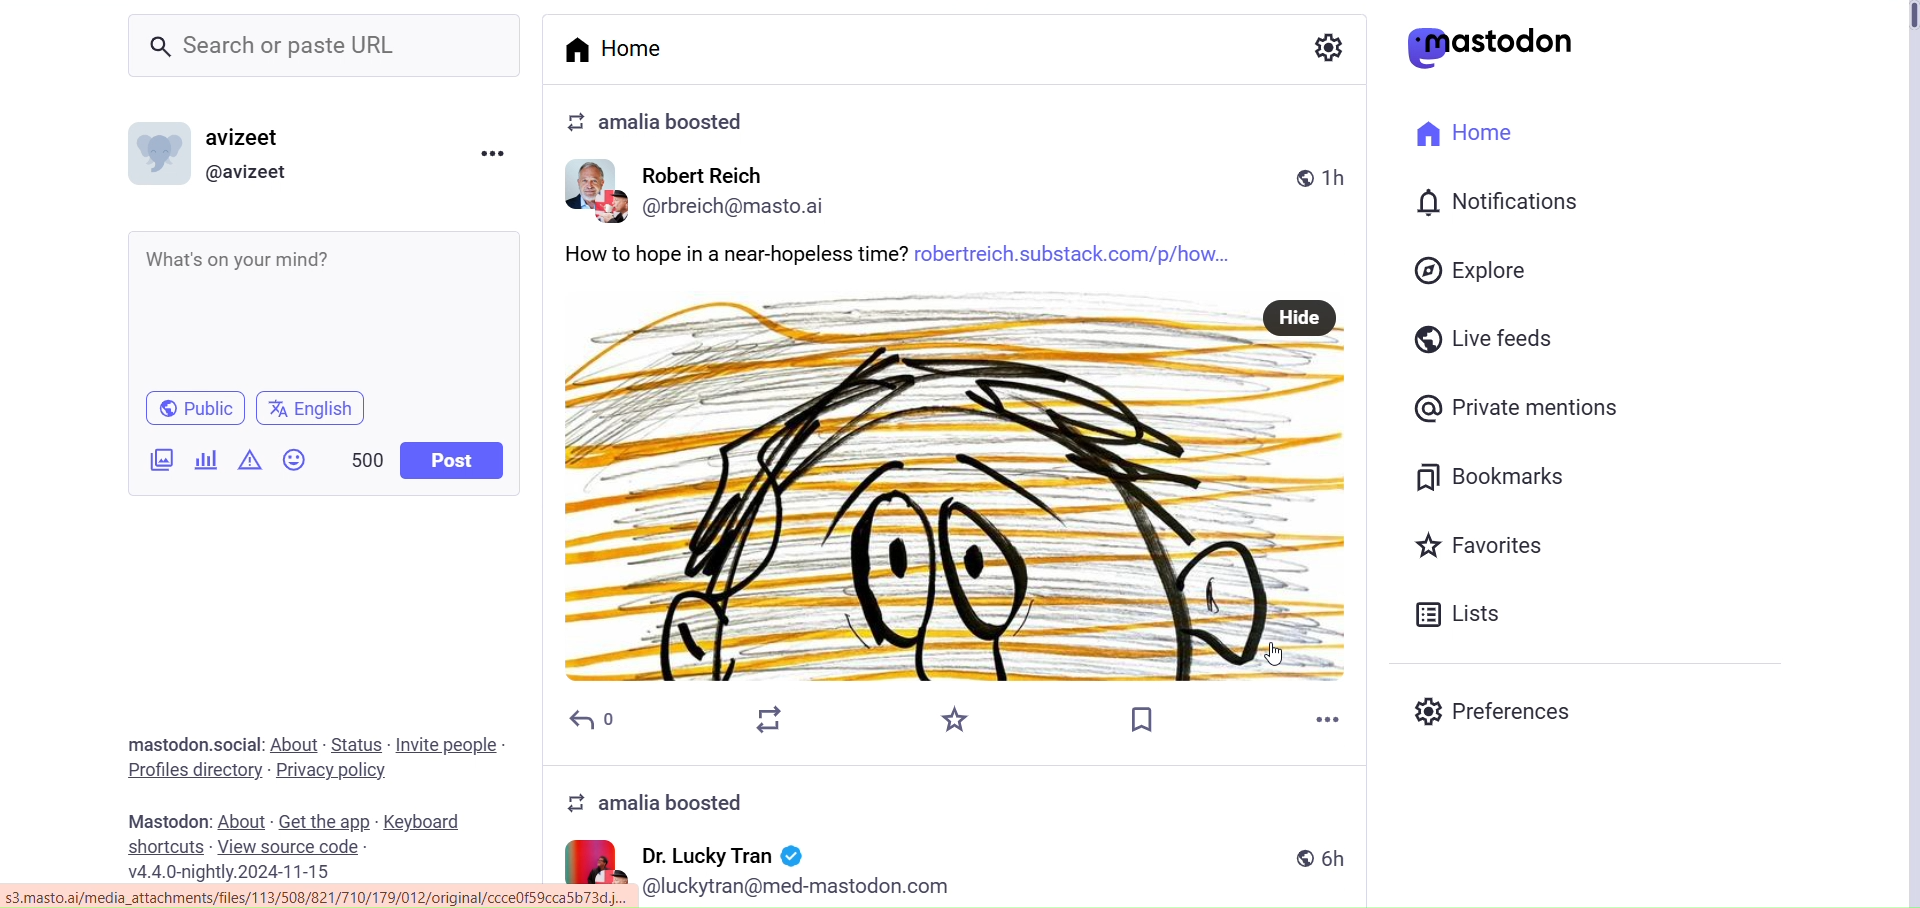 The height and width of the screenshot is (908, 1920). What do you see at coordinates (328, 49) in the screenshot?
I see `Search Bar` at bounding box center [328, 49].